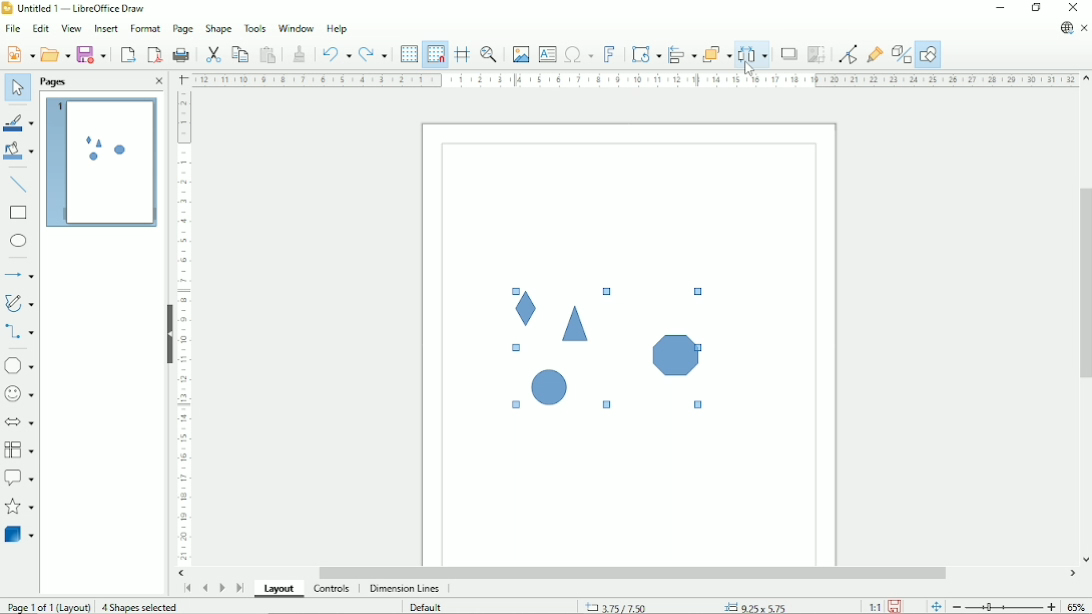  Describe the element at coordinates (105, 29) in the screenshot. I see `Insert` at that location.